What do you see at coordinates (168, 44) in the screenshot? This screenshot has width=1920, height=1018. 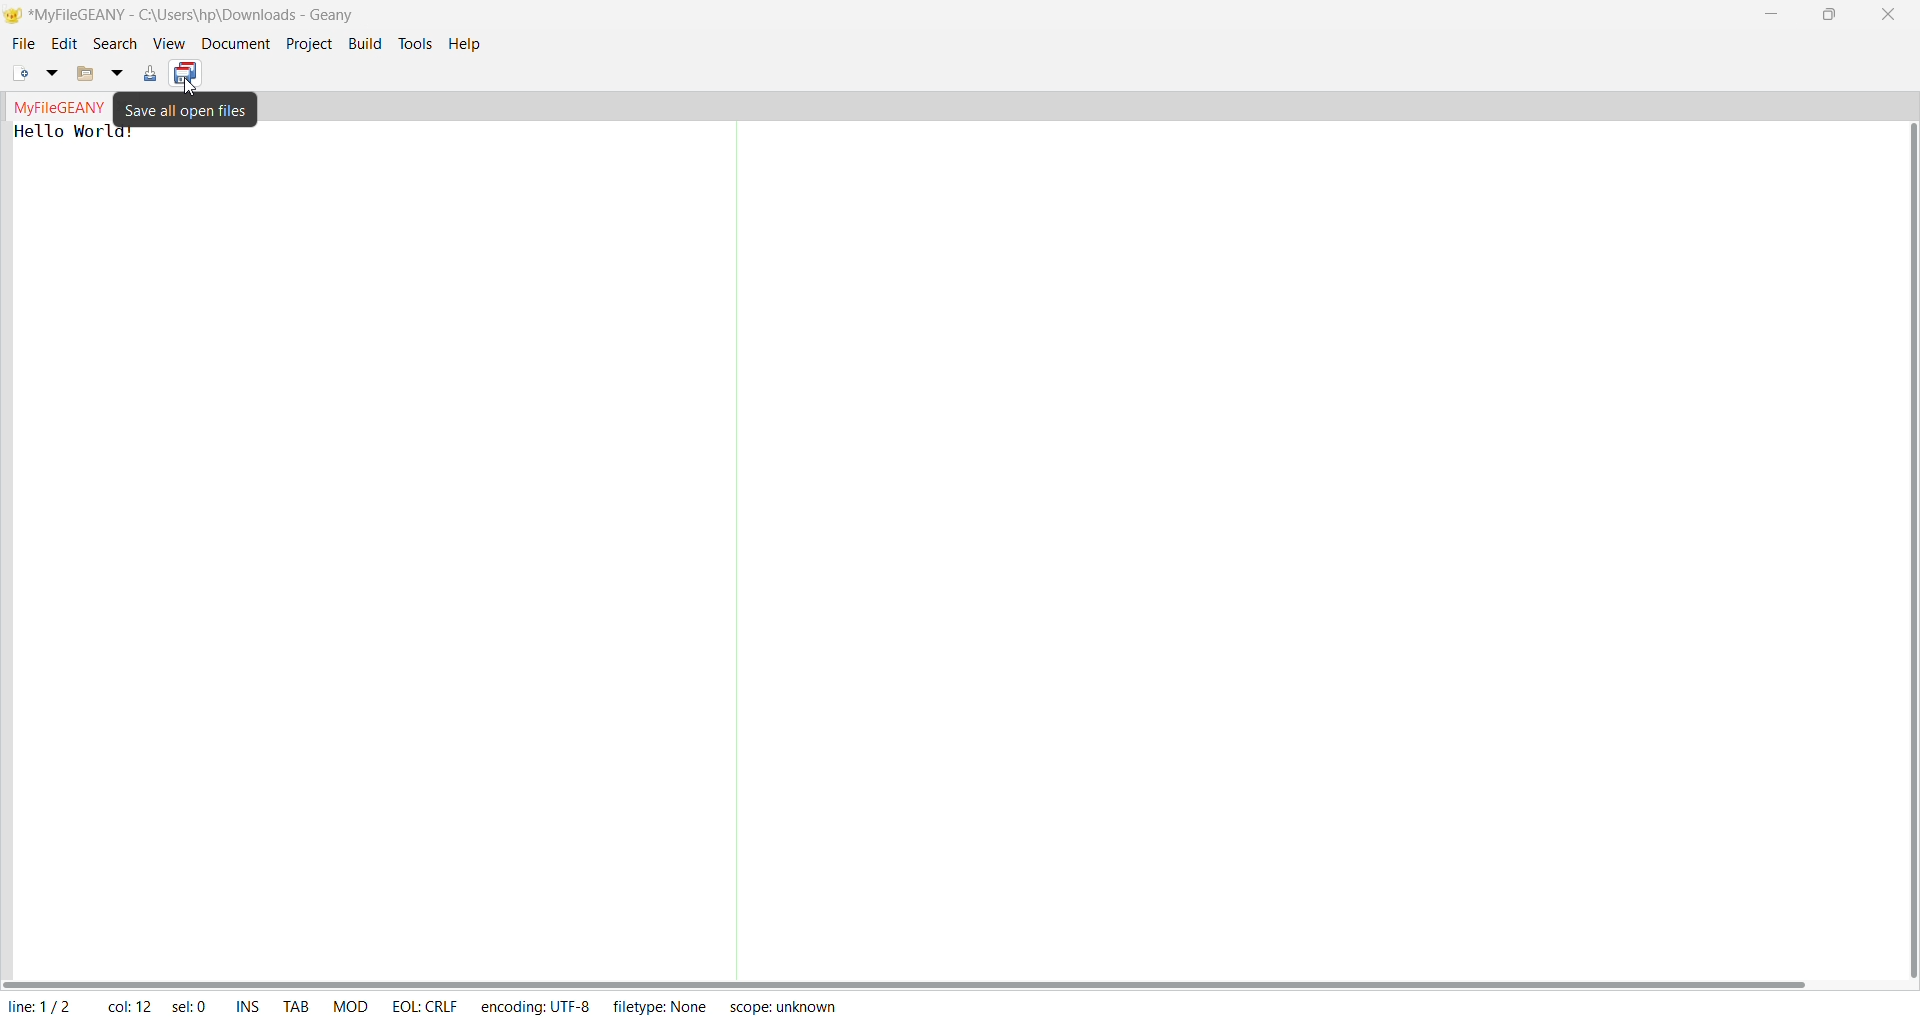 I see `View` at bounding box center [168, 44].